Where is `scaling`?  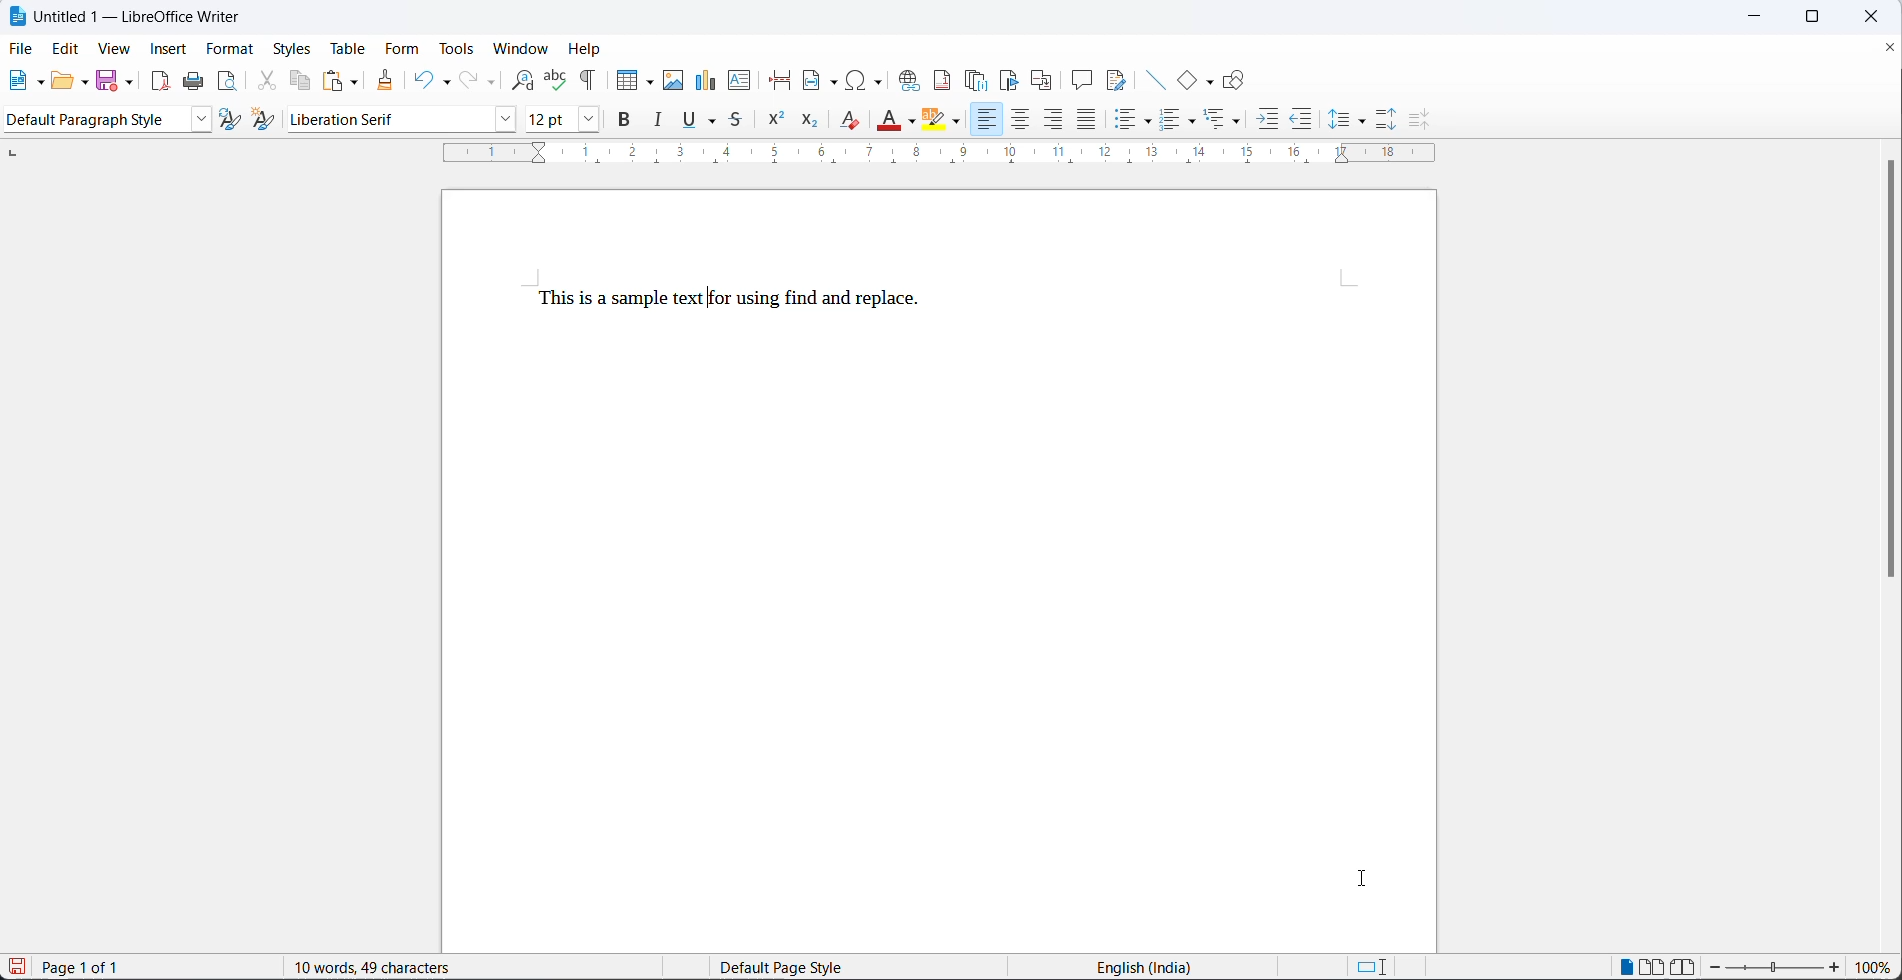 scaling is located at coordinates (954, 155).